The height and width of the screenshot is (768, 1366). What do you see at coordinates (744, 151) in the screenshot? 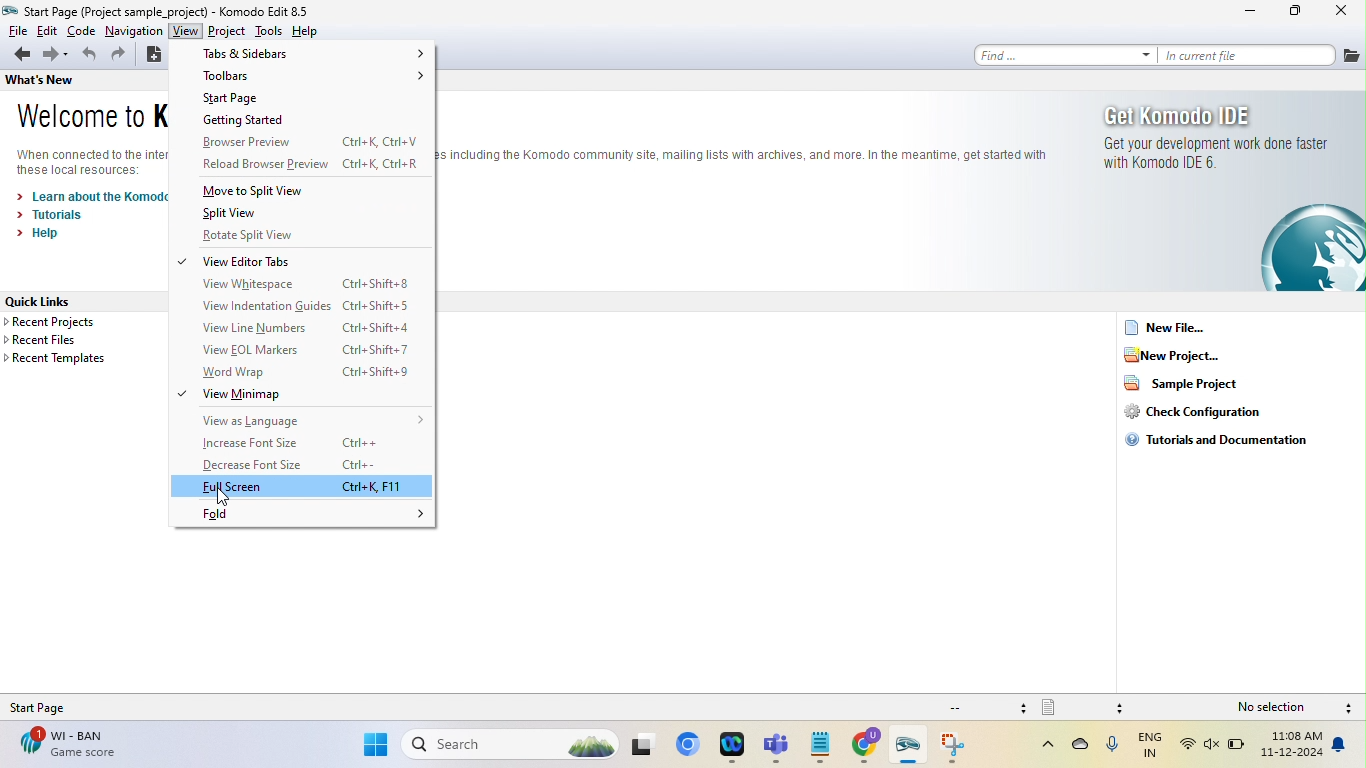
I see `text` at bounding box center [744, 151].